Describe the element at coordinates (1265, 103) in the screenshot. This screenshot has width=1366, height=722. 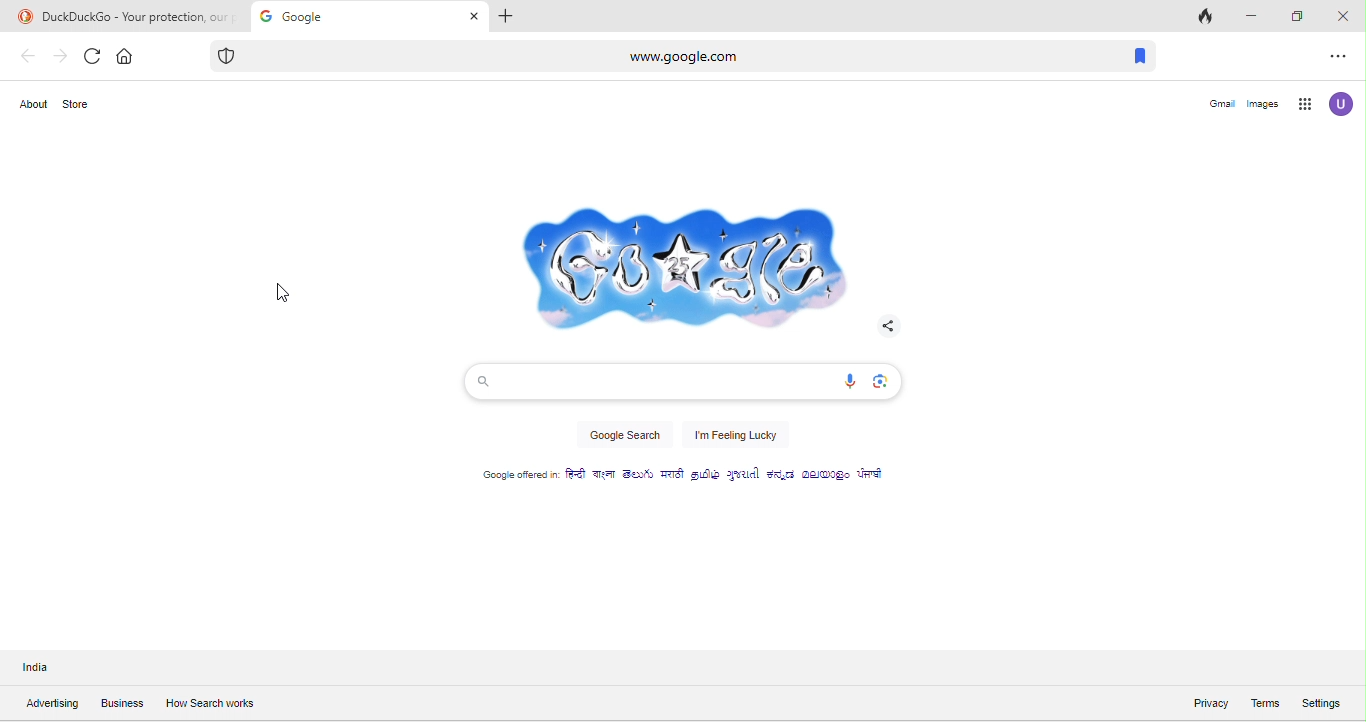
I see `images` at that location.